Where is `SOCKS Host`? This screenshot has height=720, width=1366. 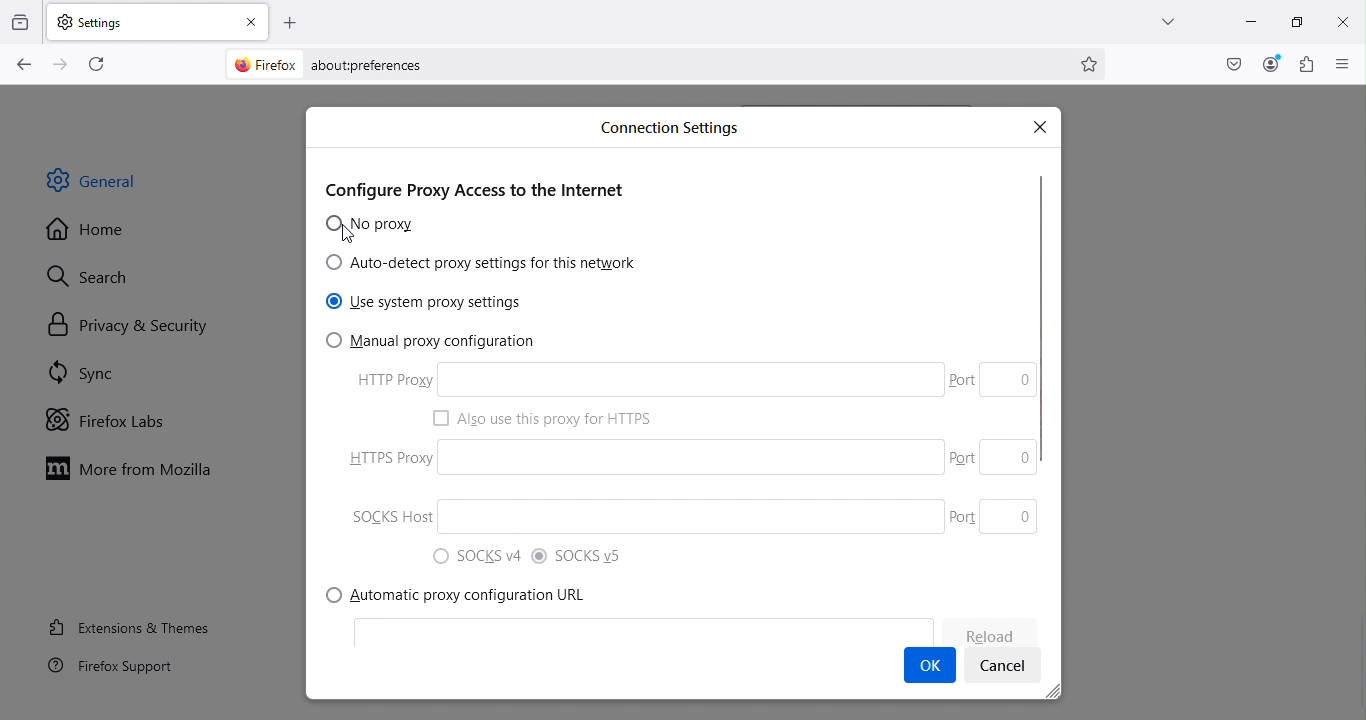
SOCKS Host is located at coordinates (386, 517).